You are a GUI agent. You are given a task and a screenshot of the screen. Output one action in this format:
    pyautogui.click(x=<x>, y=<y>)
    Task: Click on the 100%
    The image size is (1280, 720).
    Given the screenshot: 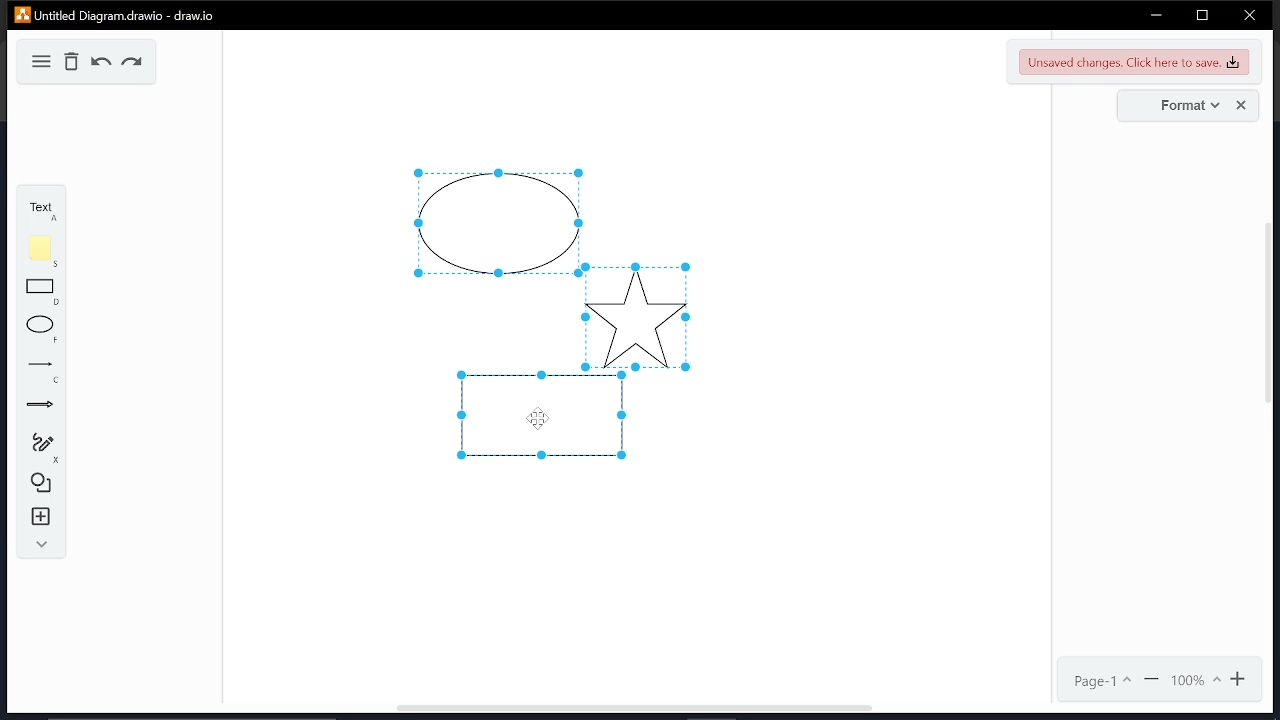 What is the action you would take?
    pyautogui.click(x=1195, y=680)
    